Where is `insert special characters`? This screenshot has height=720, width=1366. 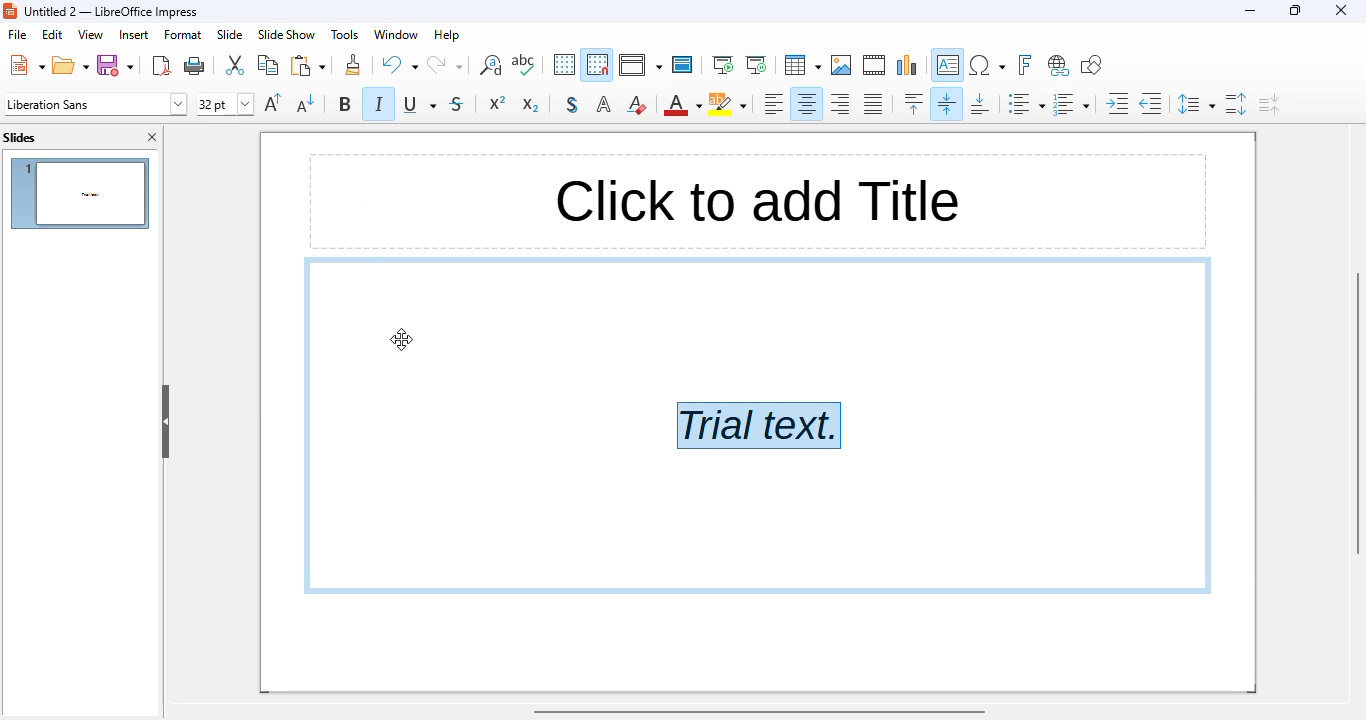
insert special characters is located at coordinates (987, 65).